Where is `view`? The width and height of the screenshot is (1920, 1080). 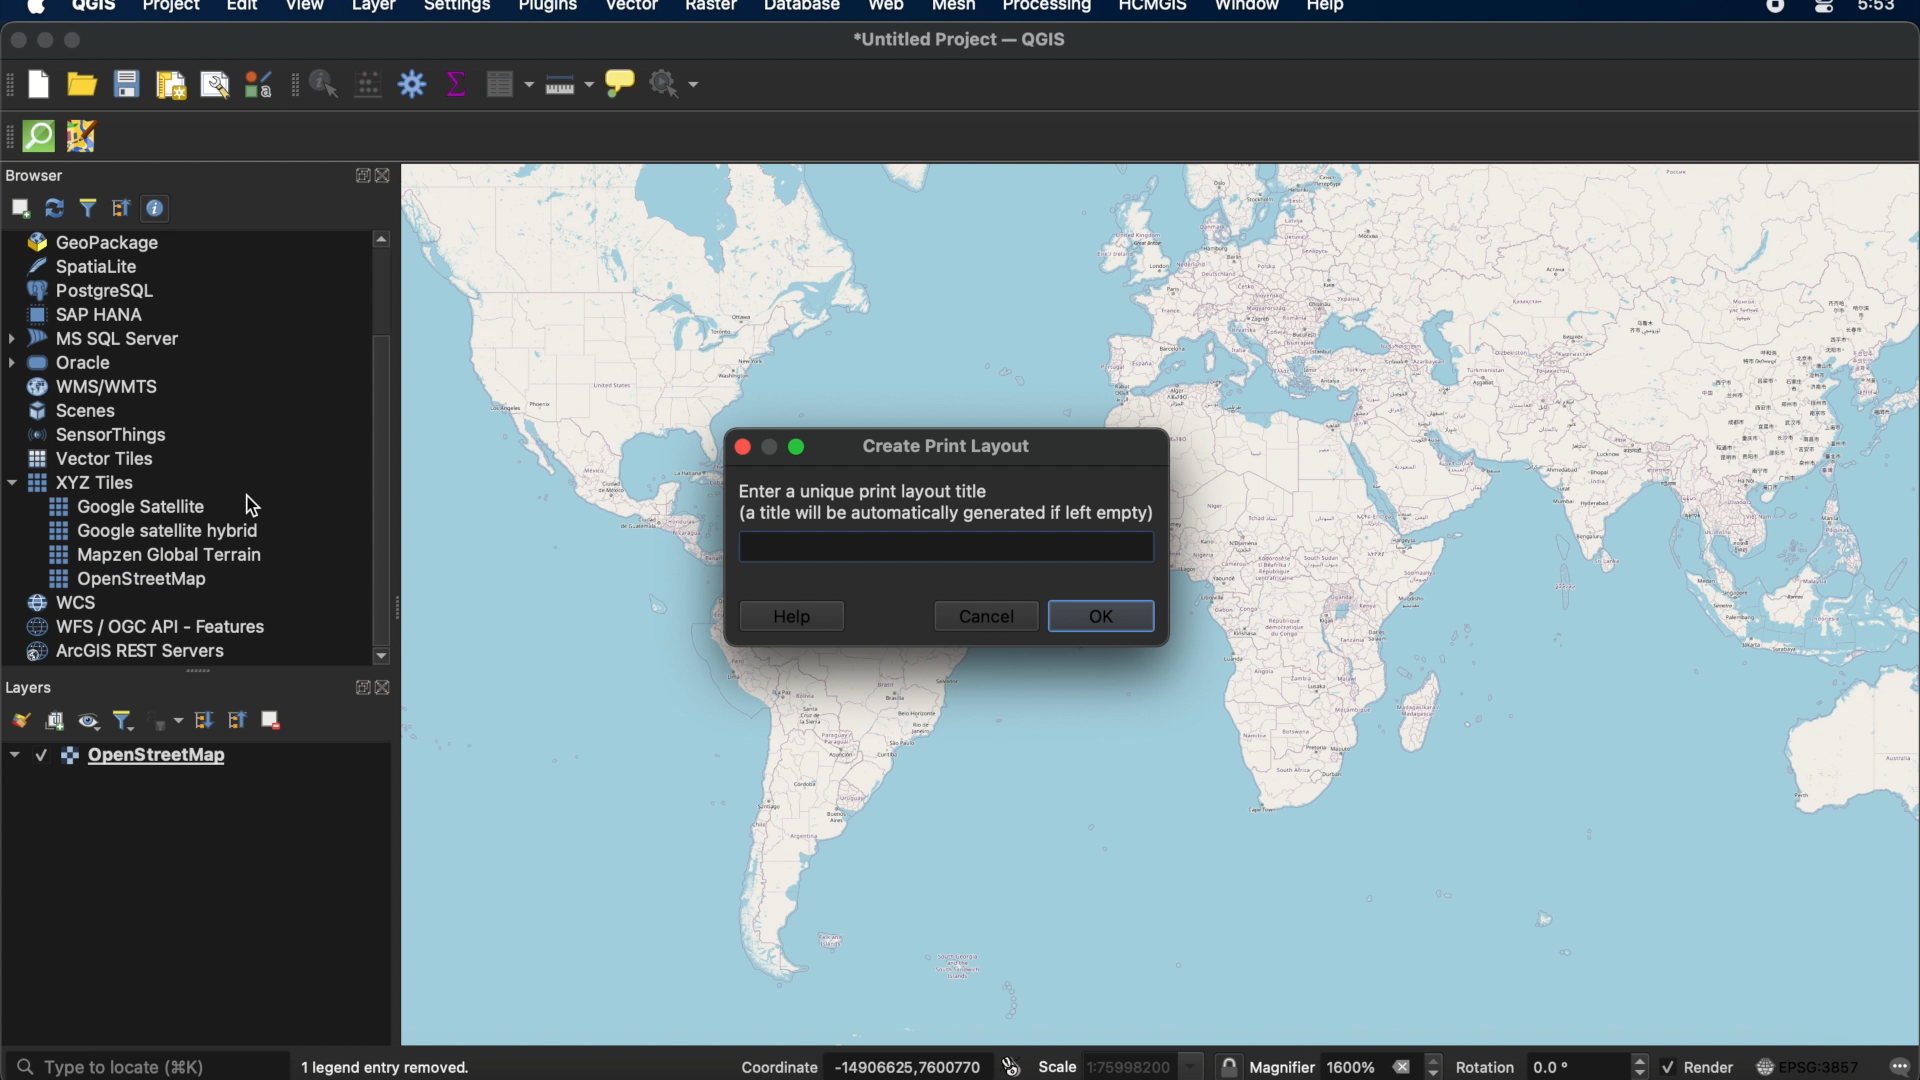
view is located at coordinates (304, 9).